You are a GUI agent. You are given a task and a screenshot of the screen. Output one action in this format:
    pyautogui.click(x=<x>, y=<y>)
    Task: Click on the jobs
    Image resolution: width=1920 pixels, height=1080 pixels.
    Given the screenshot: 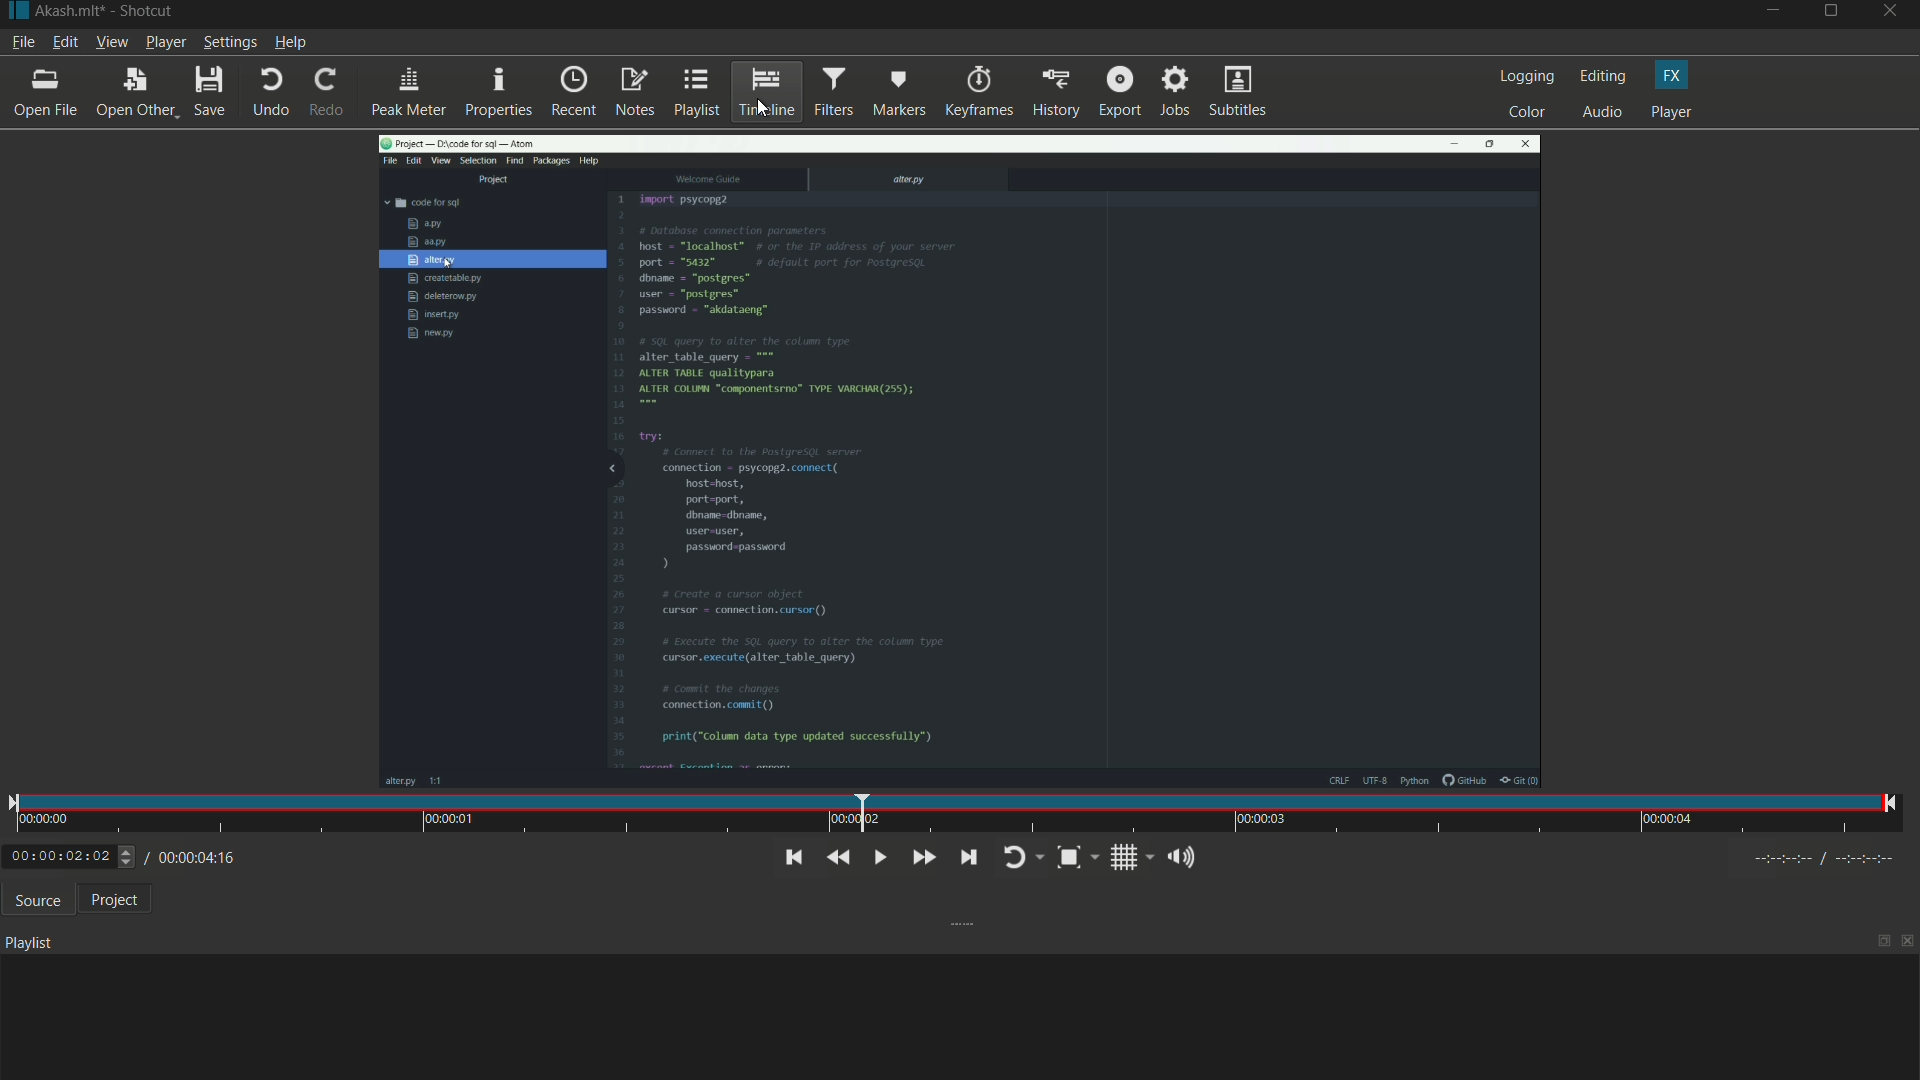 What is the action you would take?
    pyautogui.click(x=1175, y=93)
    